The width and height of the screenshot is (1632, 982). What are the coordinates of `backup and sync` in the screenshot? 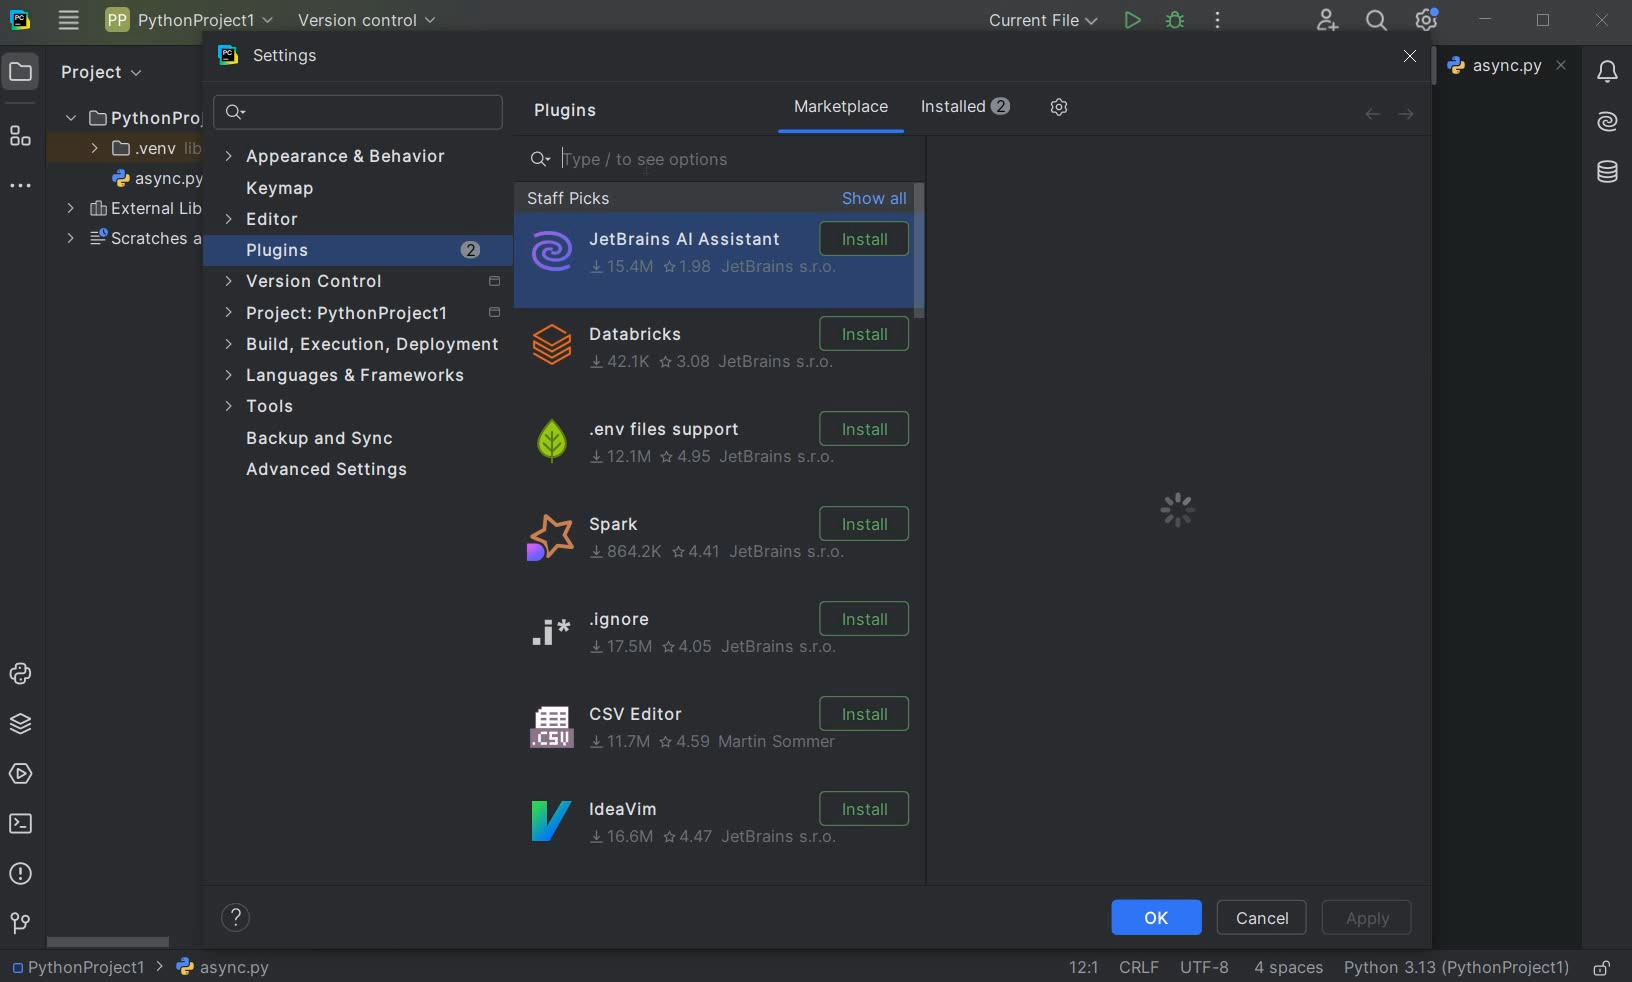 It's located at (334, 440).